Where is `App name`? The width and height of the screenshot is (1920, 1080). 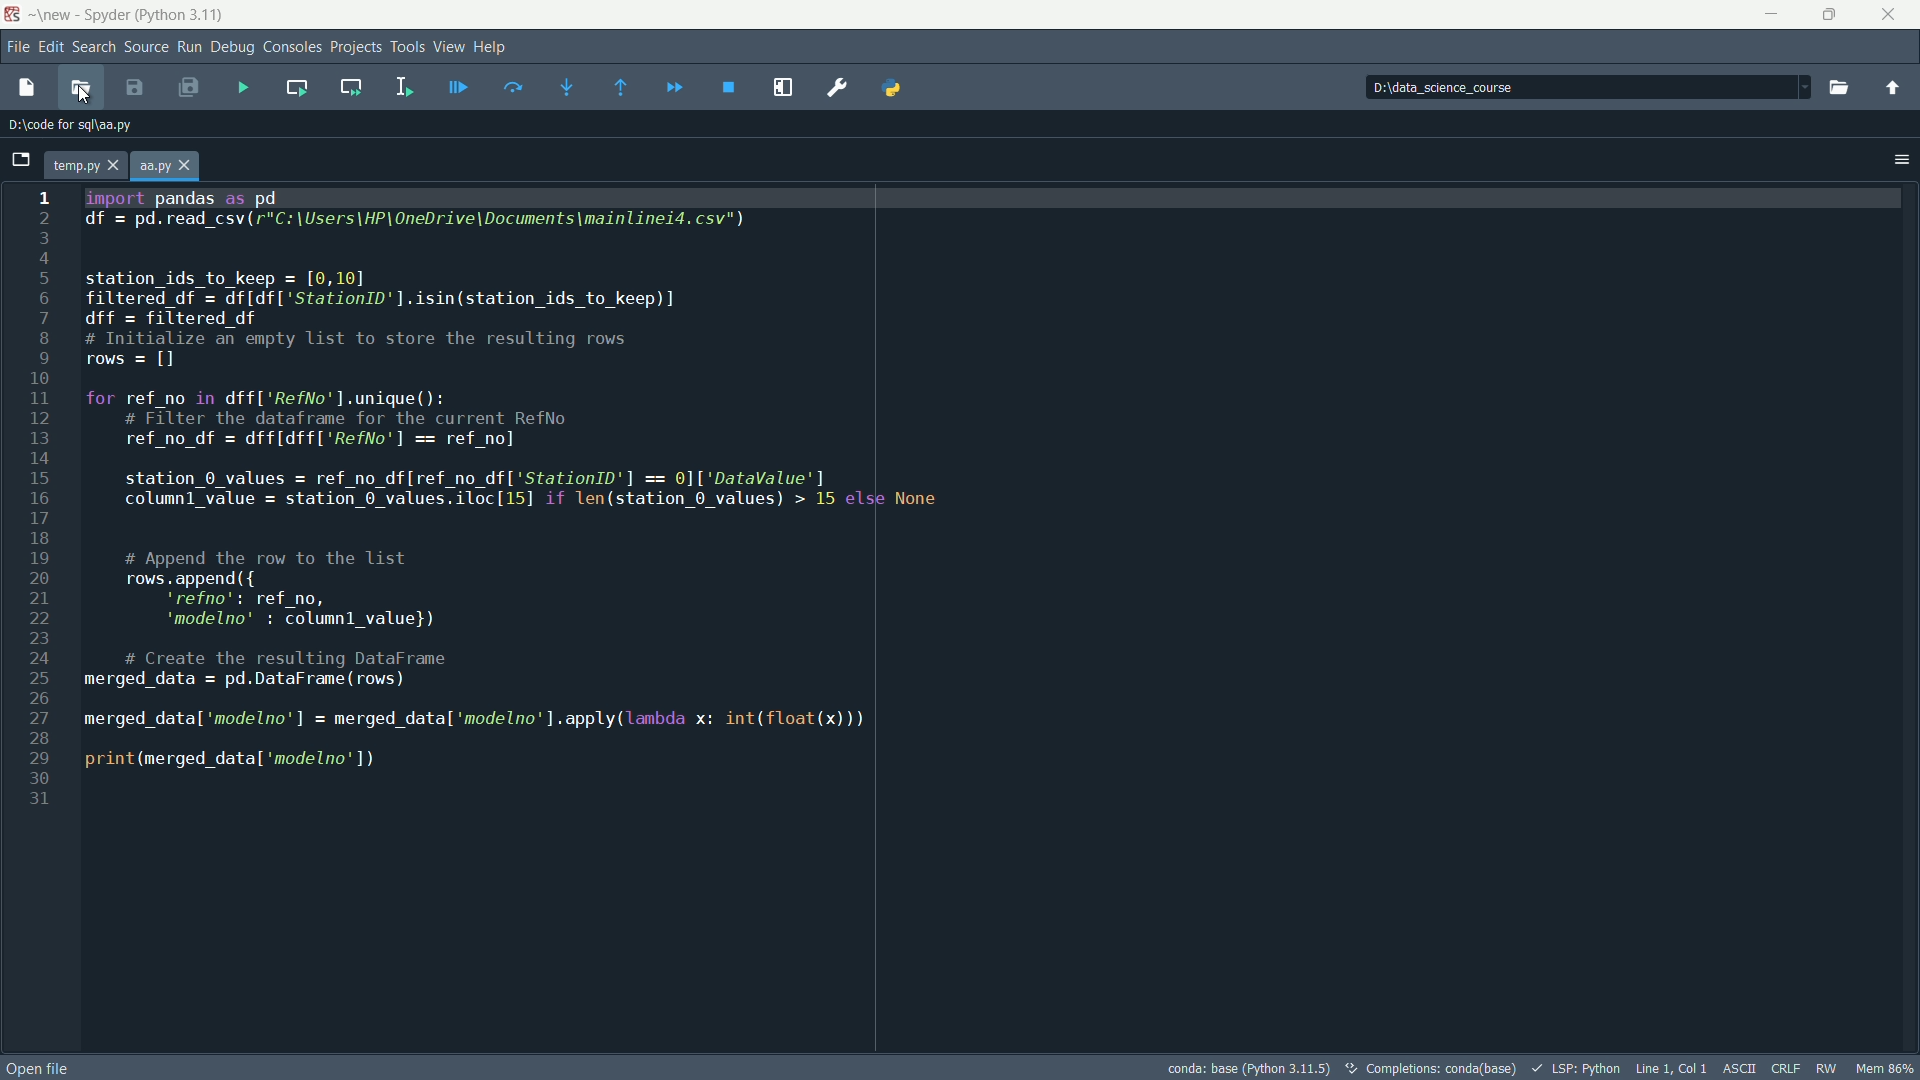 App name is located at coordinates (133, 14).